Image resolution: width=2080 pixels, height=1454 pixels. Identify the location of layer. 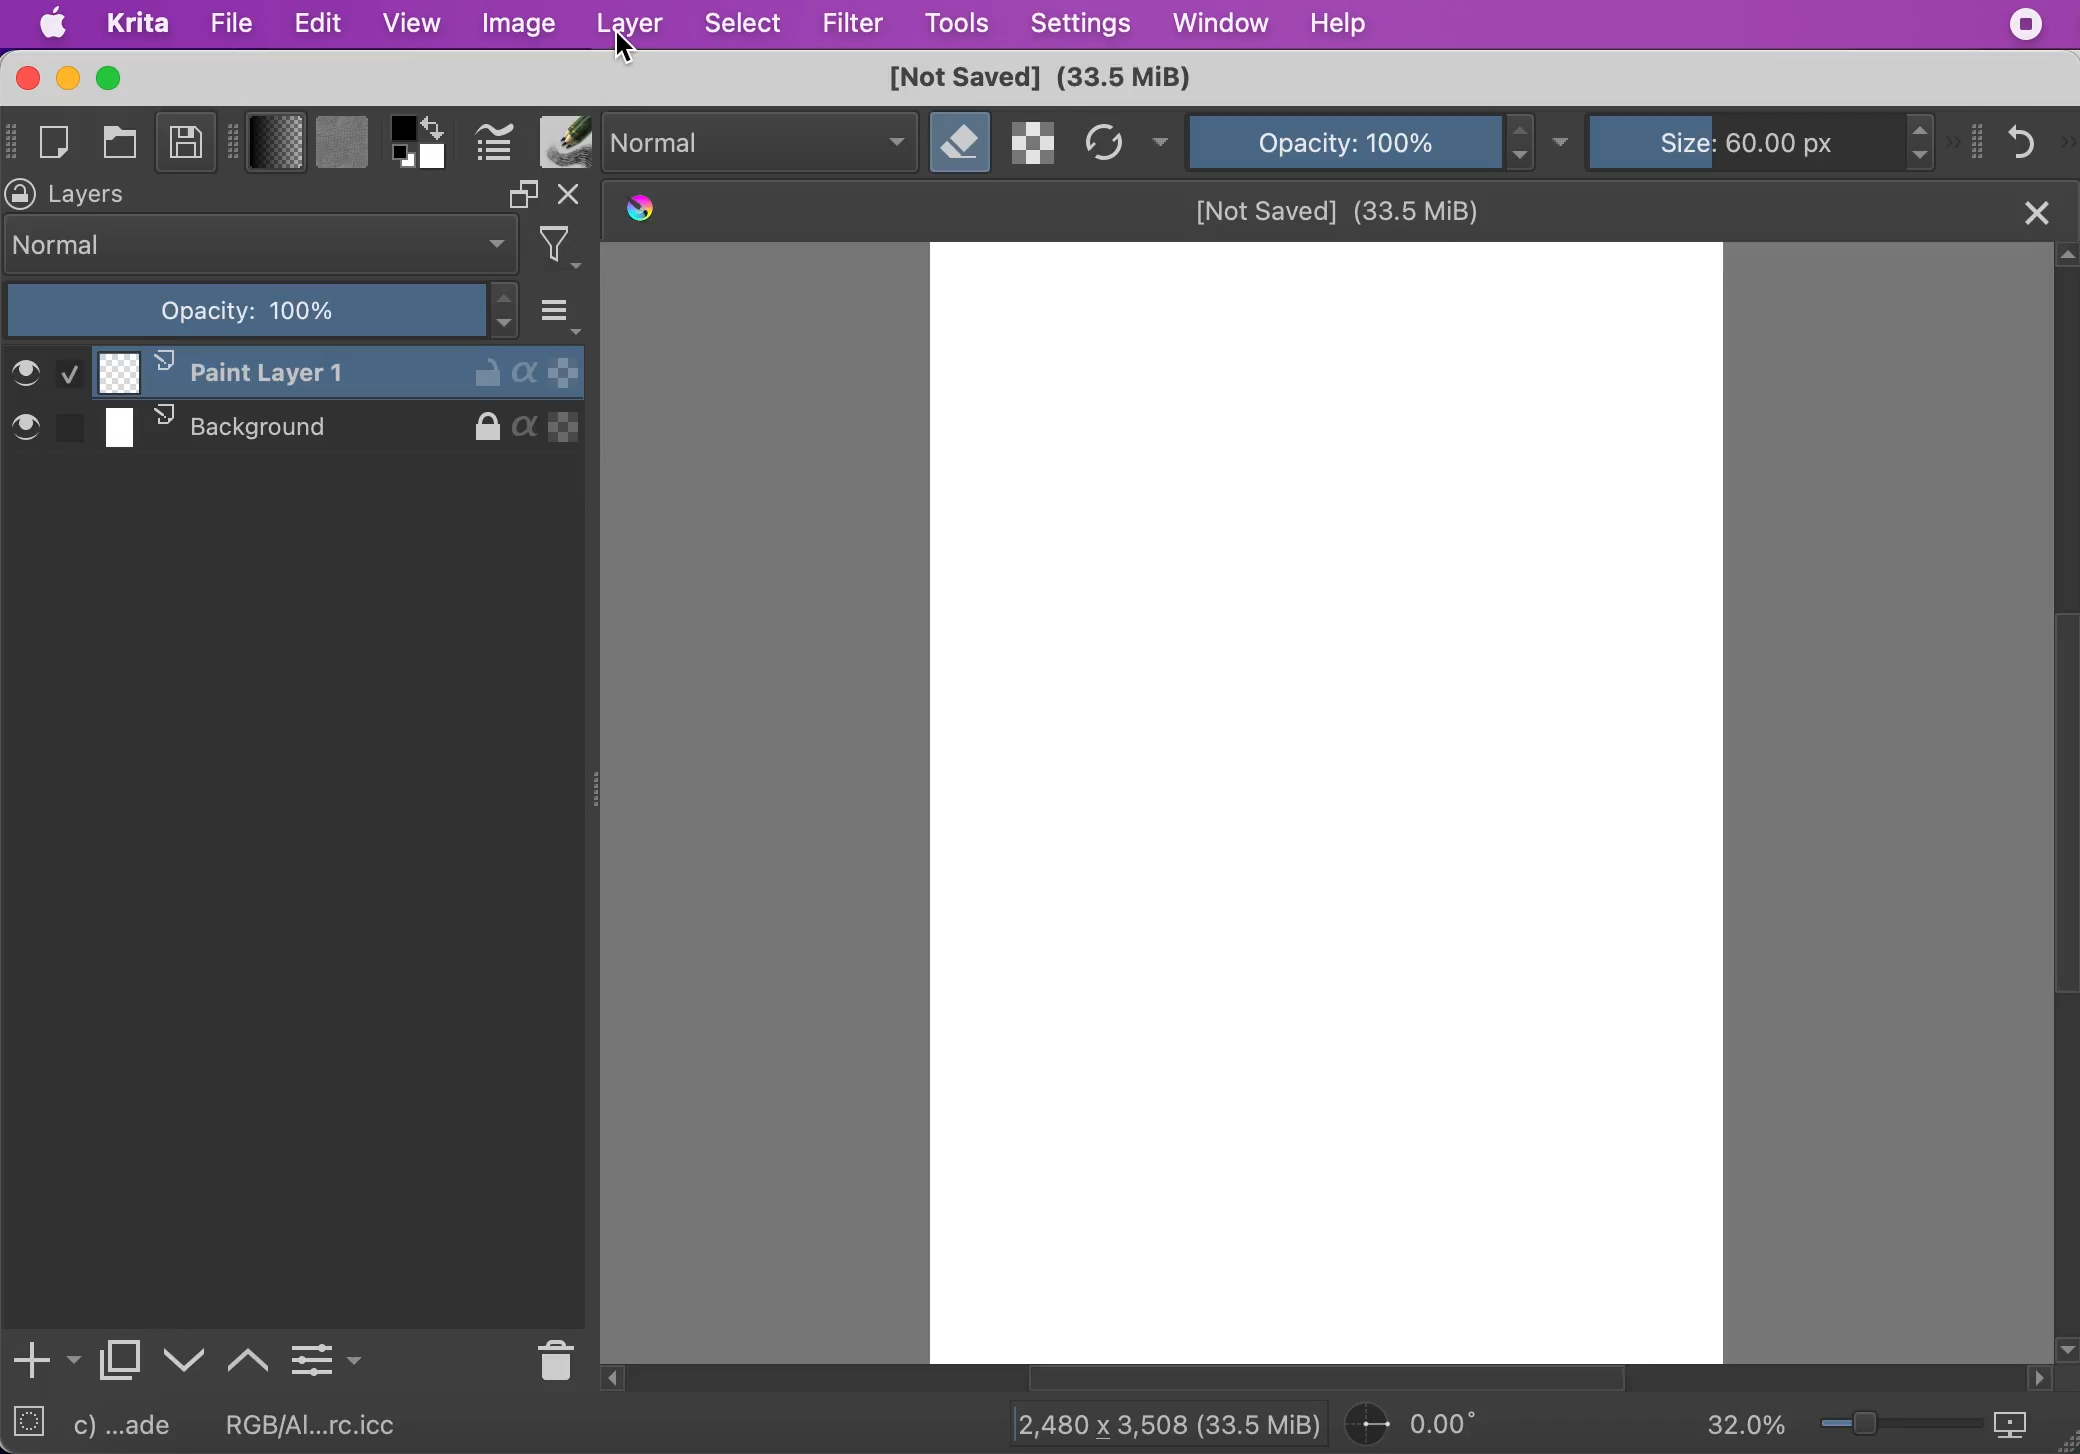
(628, 26).